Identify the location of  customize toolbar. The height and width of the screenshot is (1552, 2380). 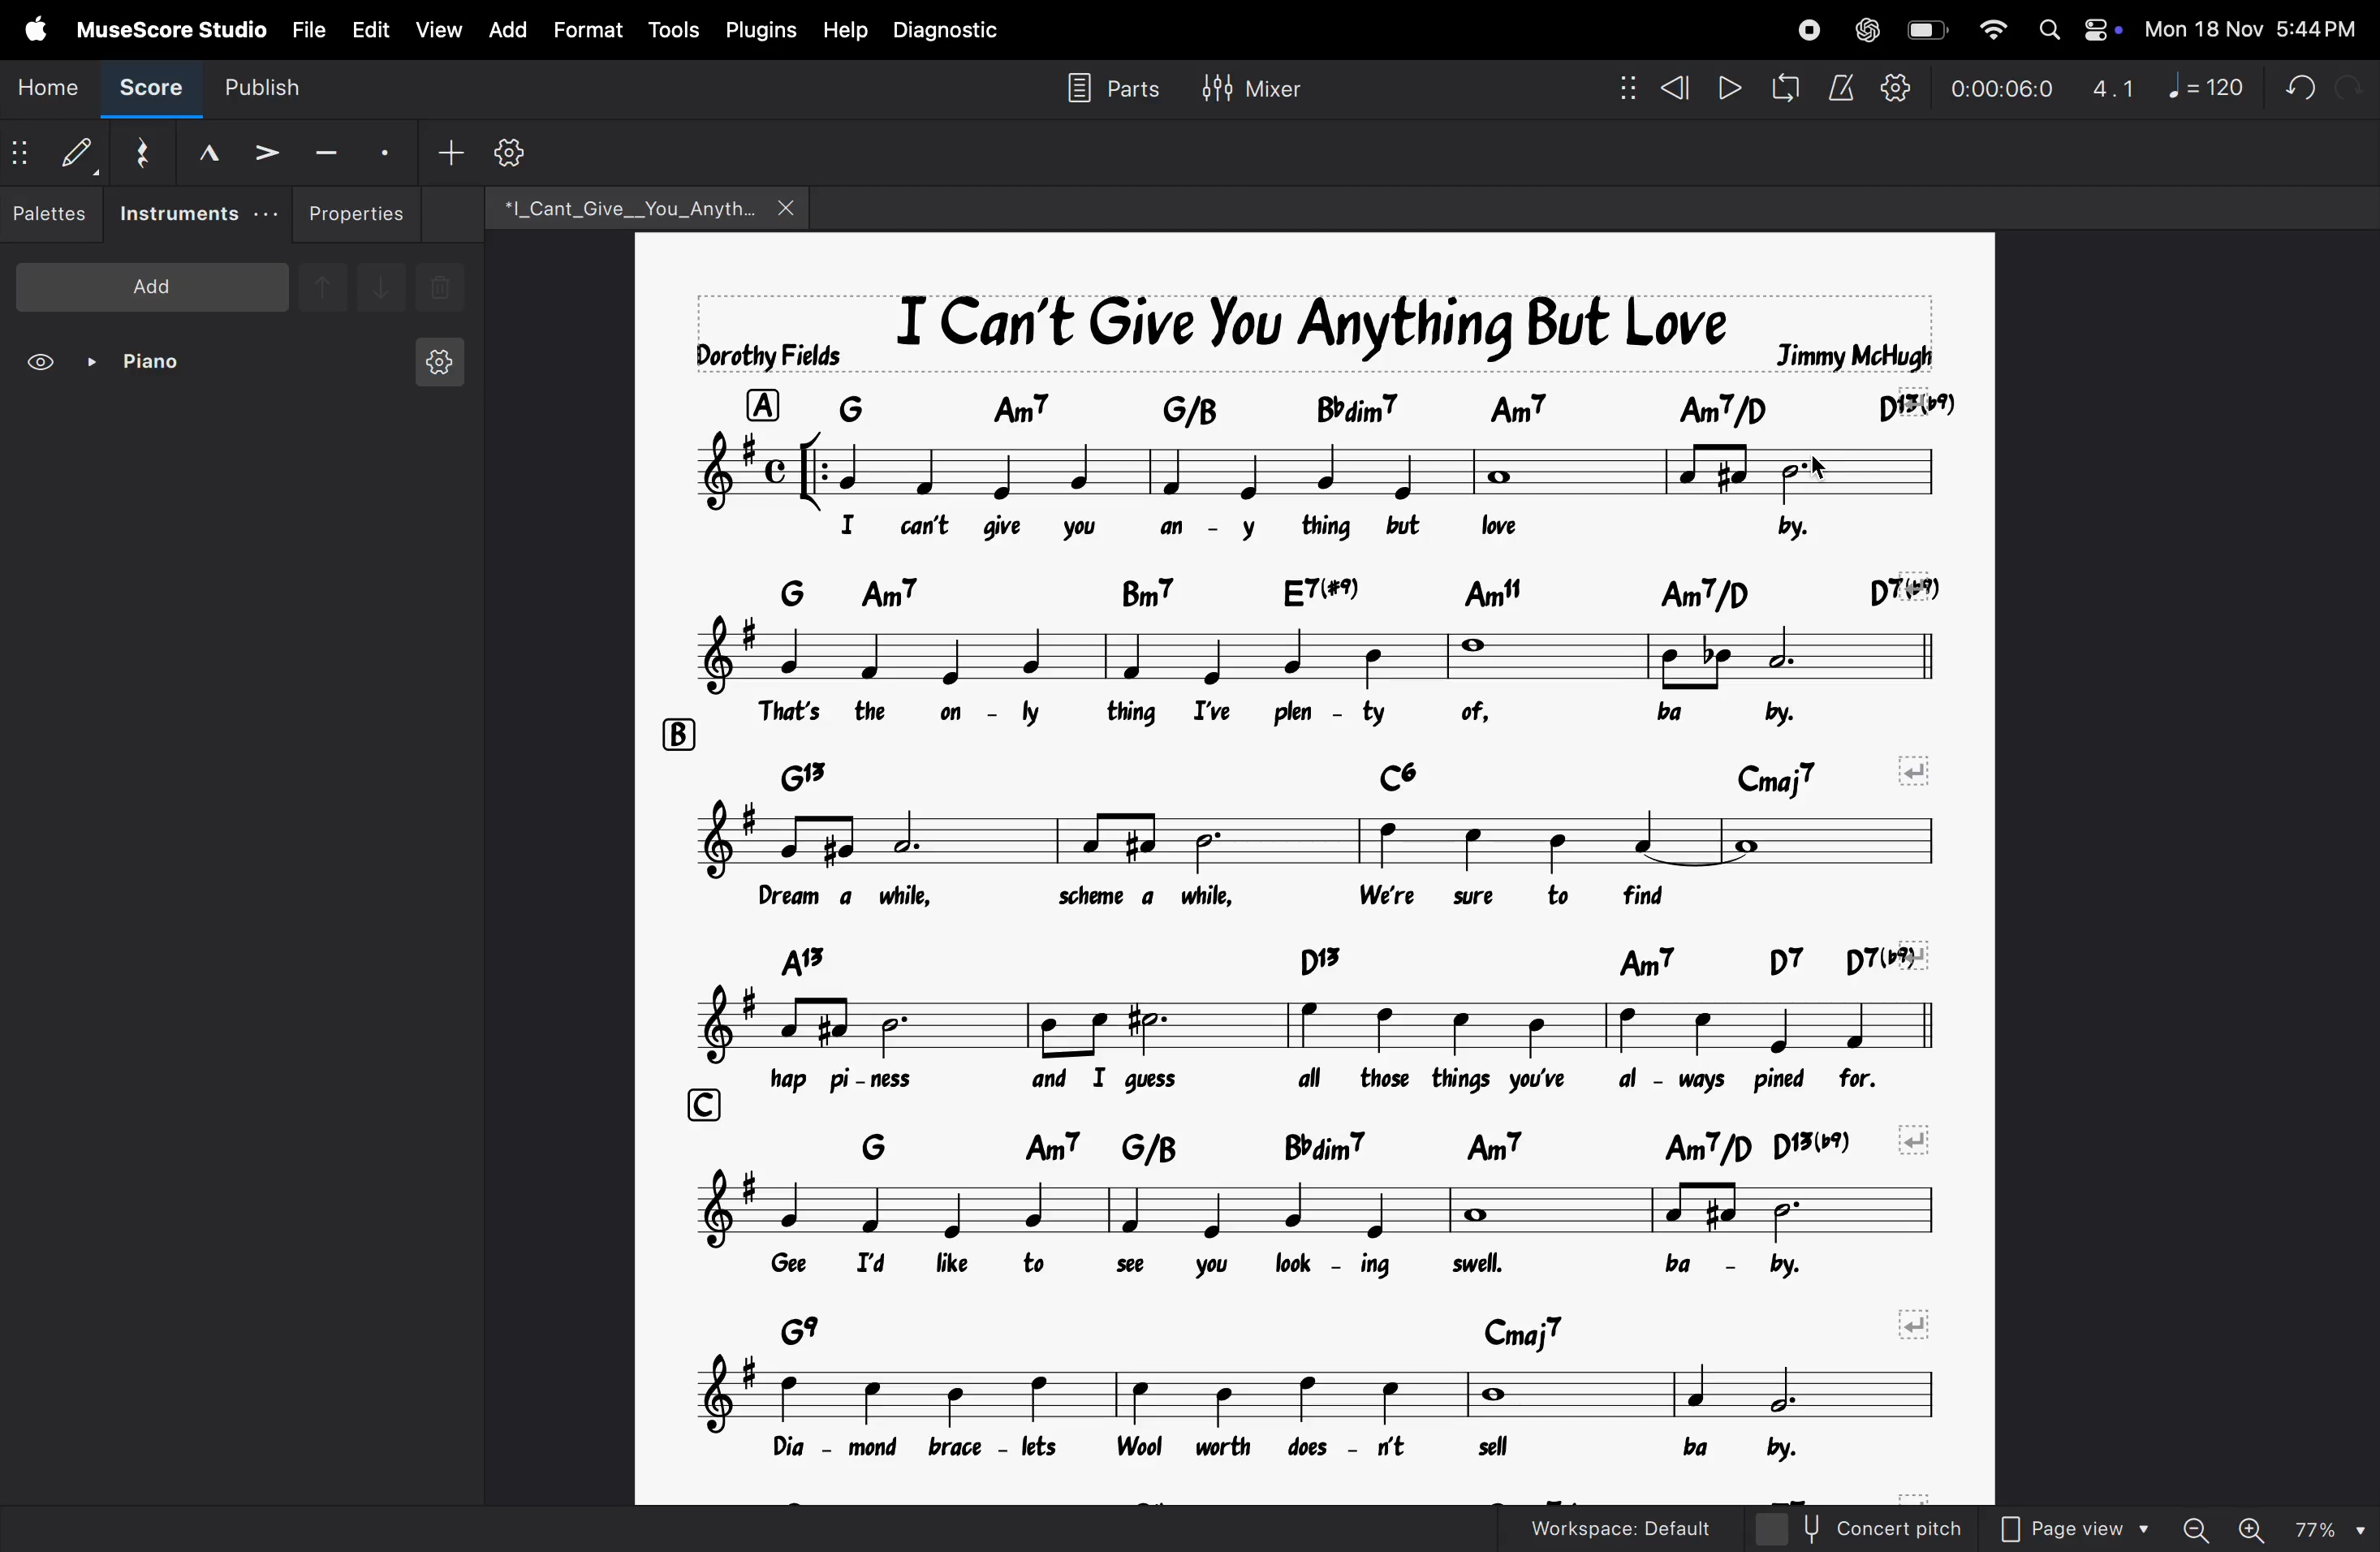
(520, 149).